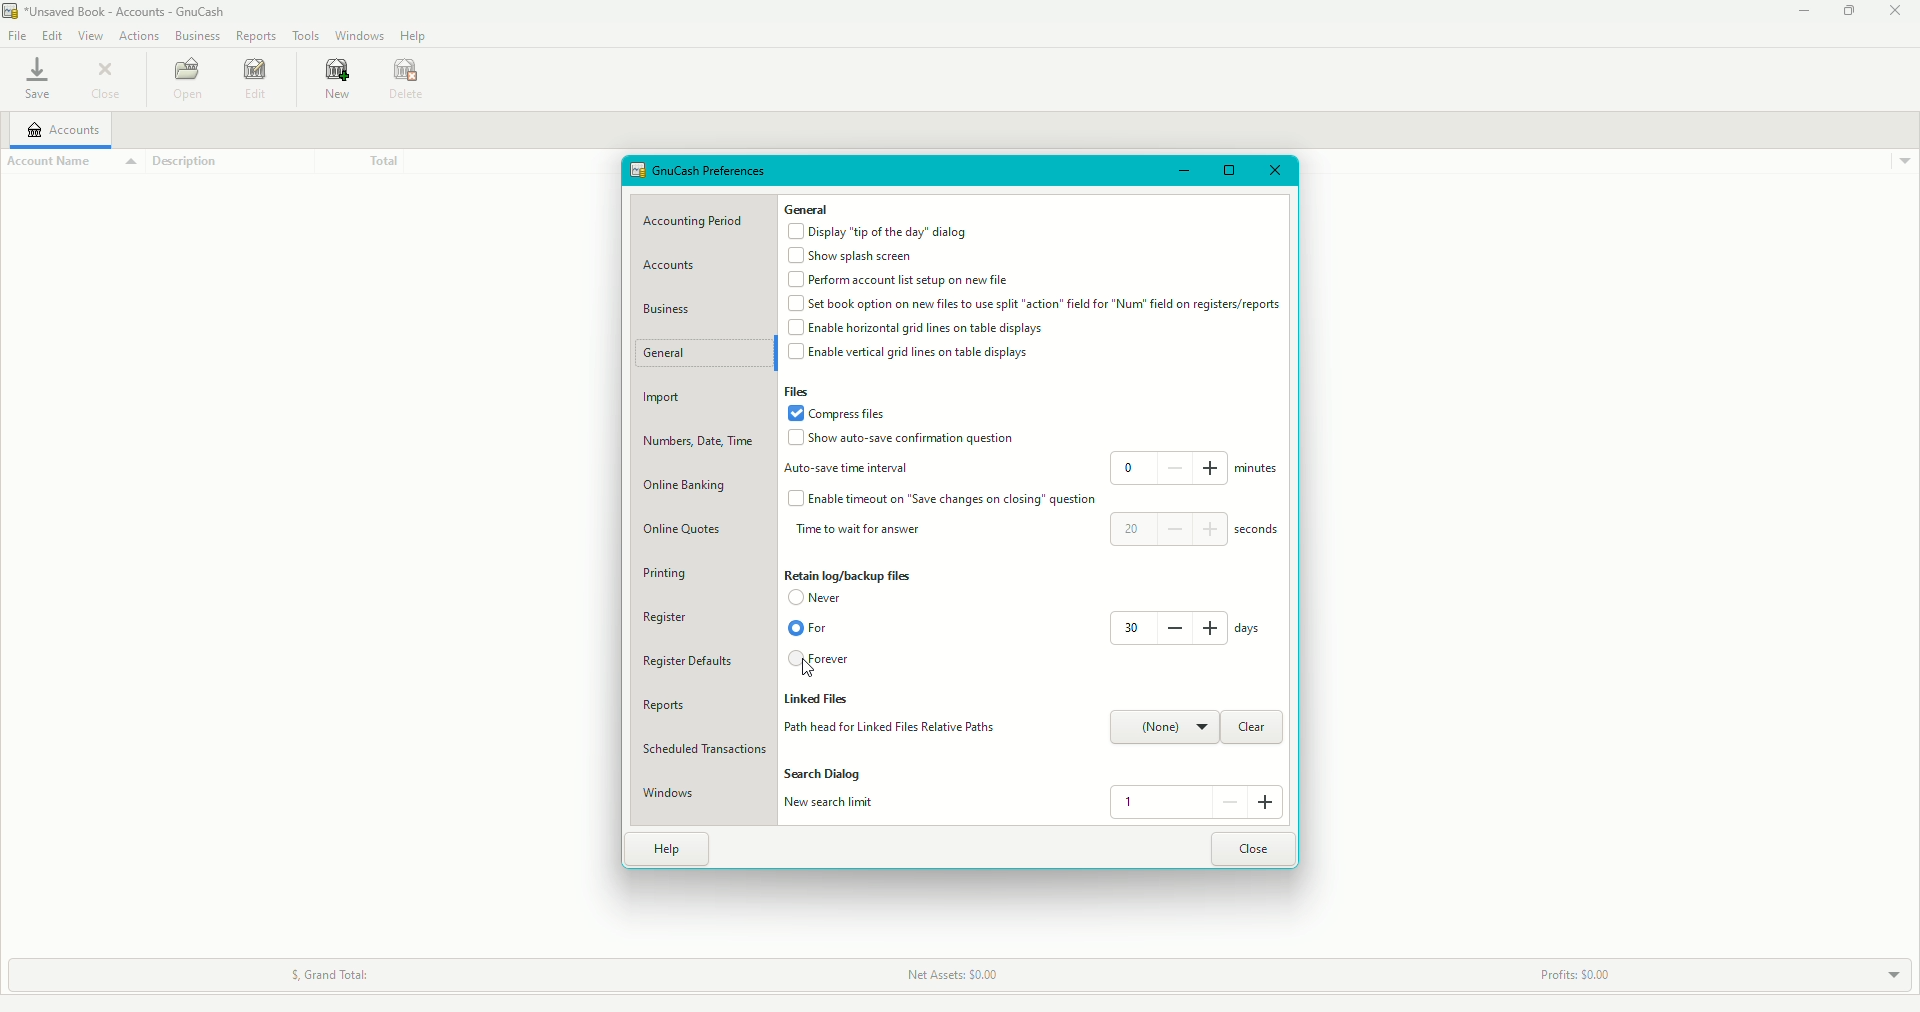  Describe the element at coordinates (354, 160) in the screenshot. I see `Total` at that location.